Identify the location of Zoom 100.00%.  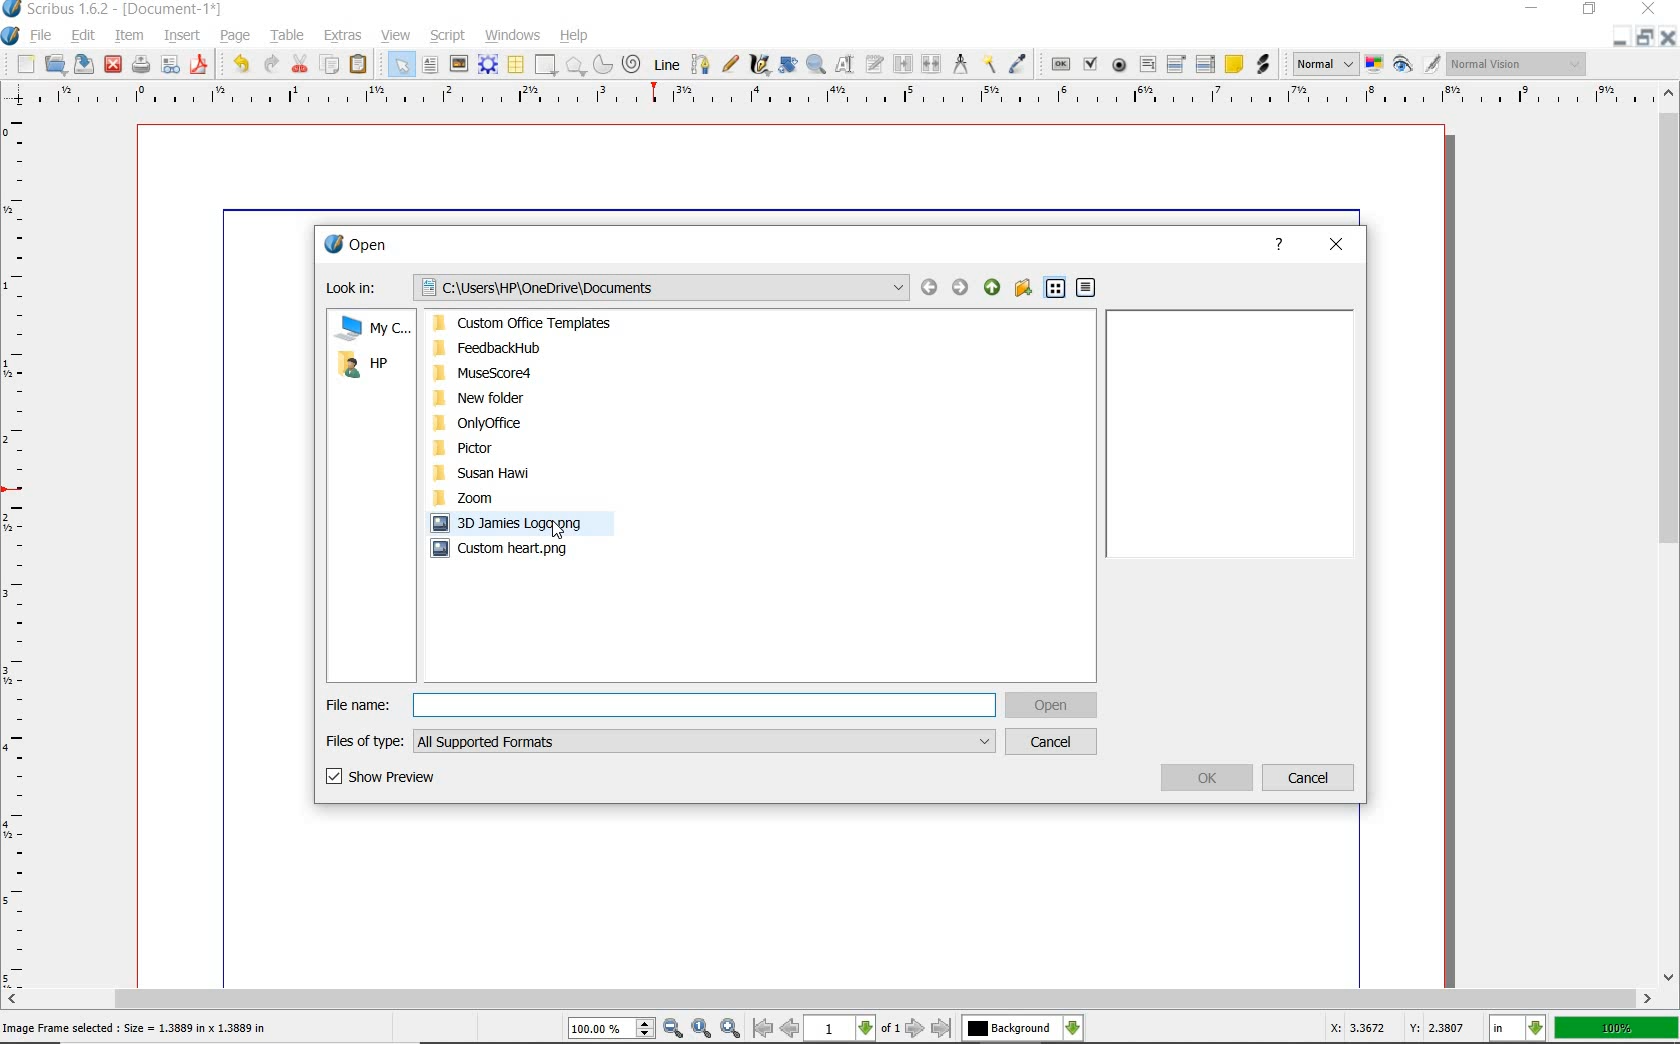
(611, 1029).